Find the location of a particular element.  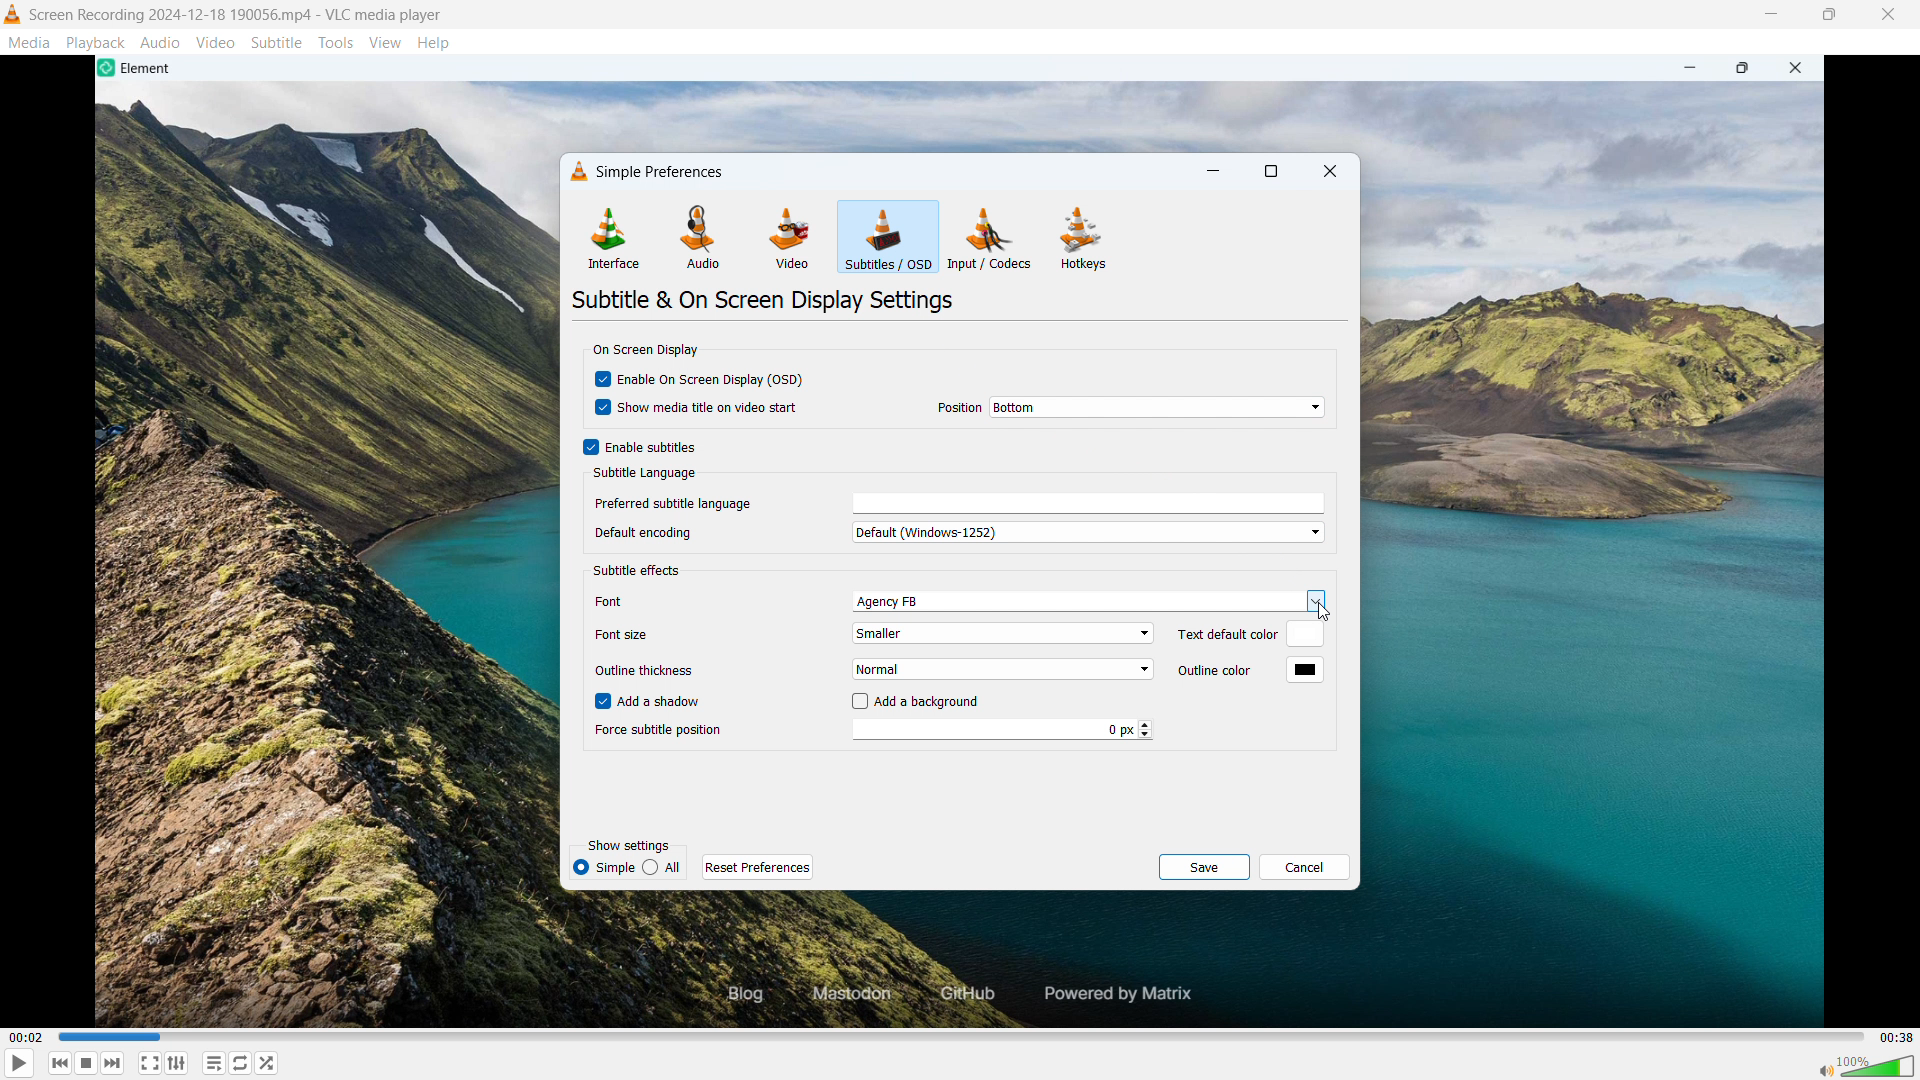

add a background is located at coordinates (917, 700).